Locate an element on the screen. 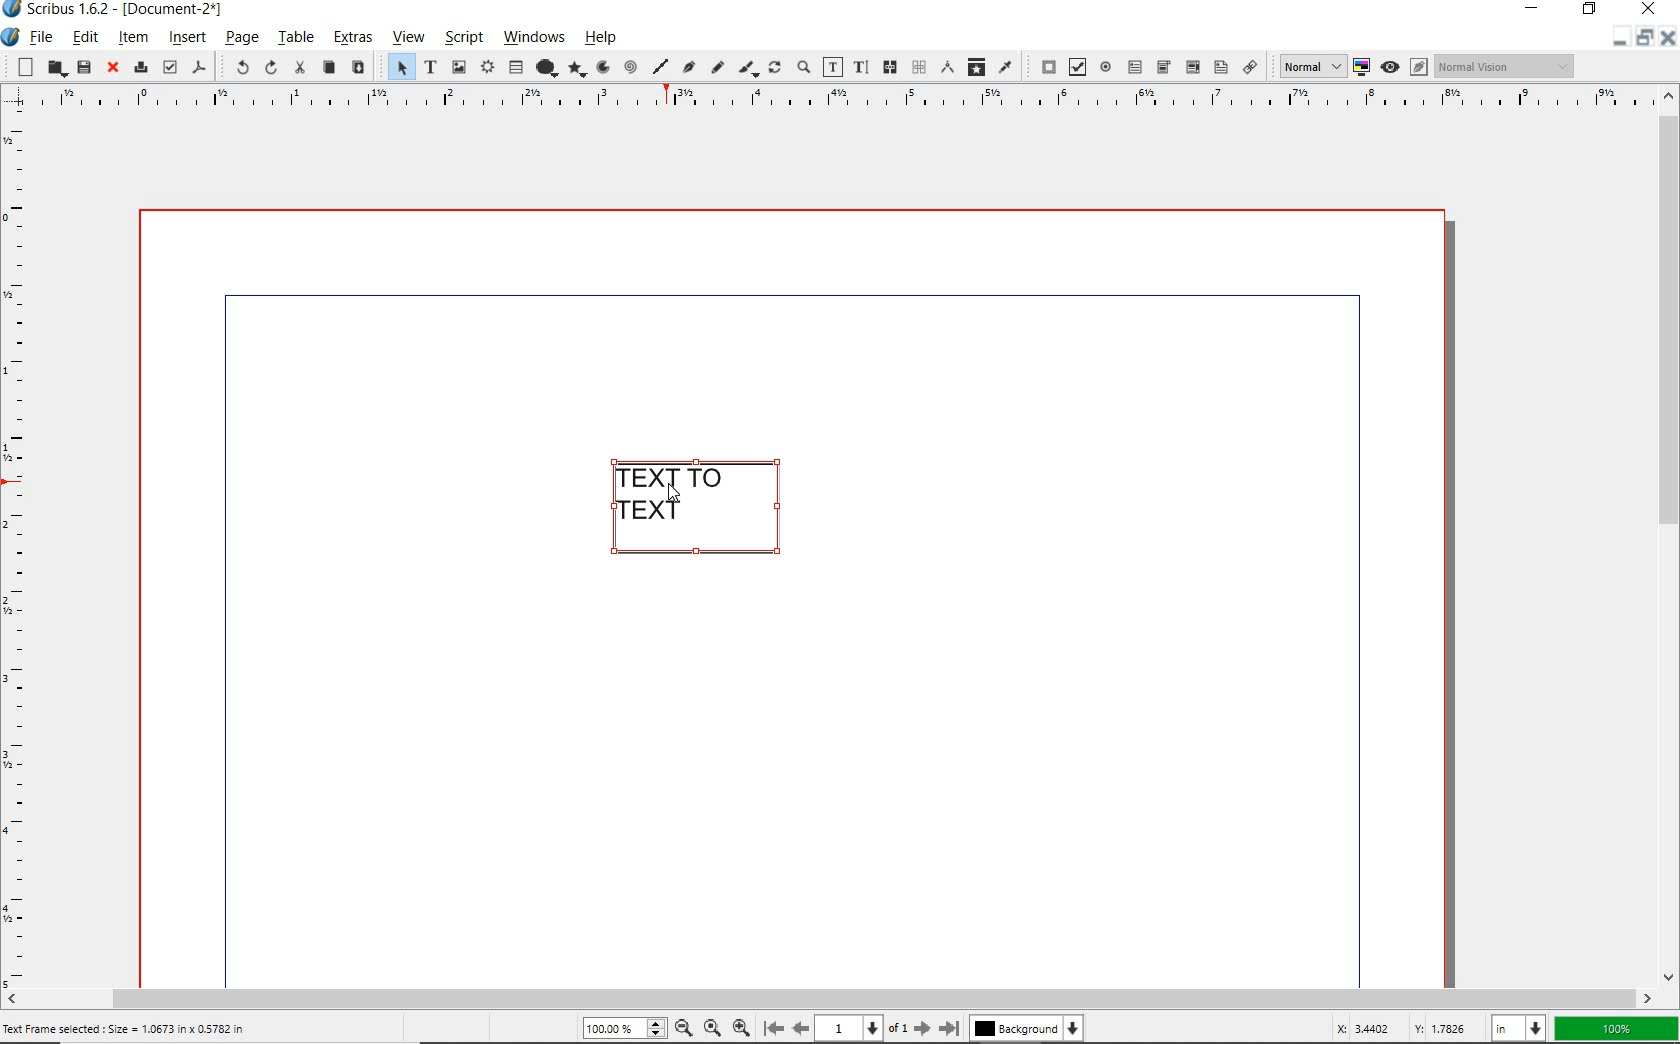 The image size is (1680, 1044). scrollbar is located at coordinates (829, 999).